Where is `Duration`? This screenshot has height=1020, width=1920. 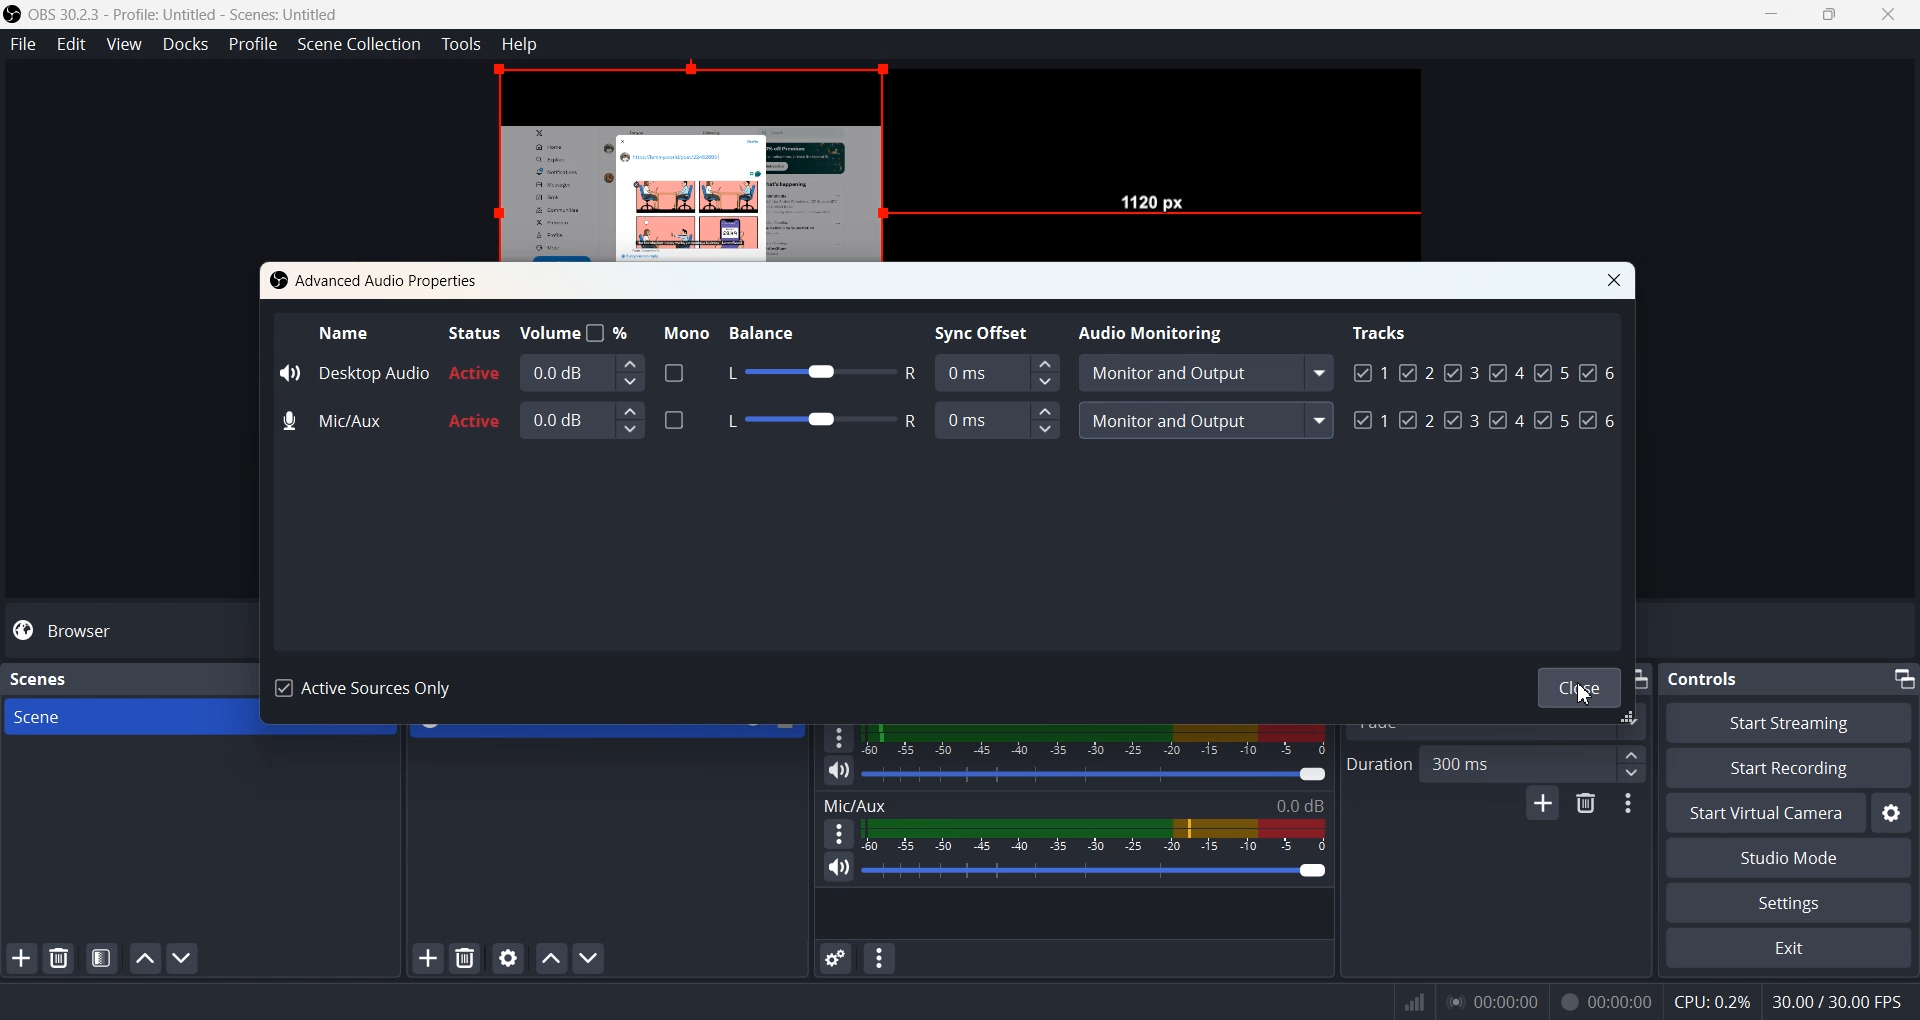 Duration is located at coordinates (1378, 763).